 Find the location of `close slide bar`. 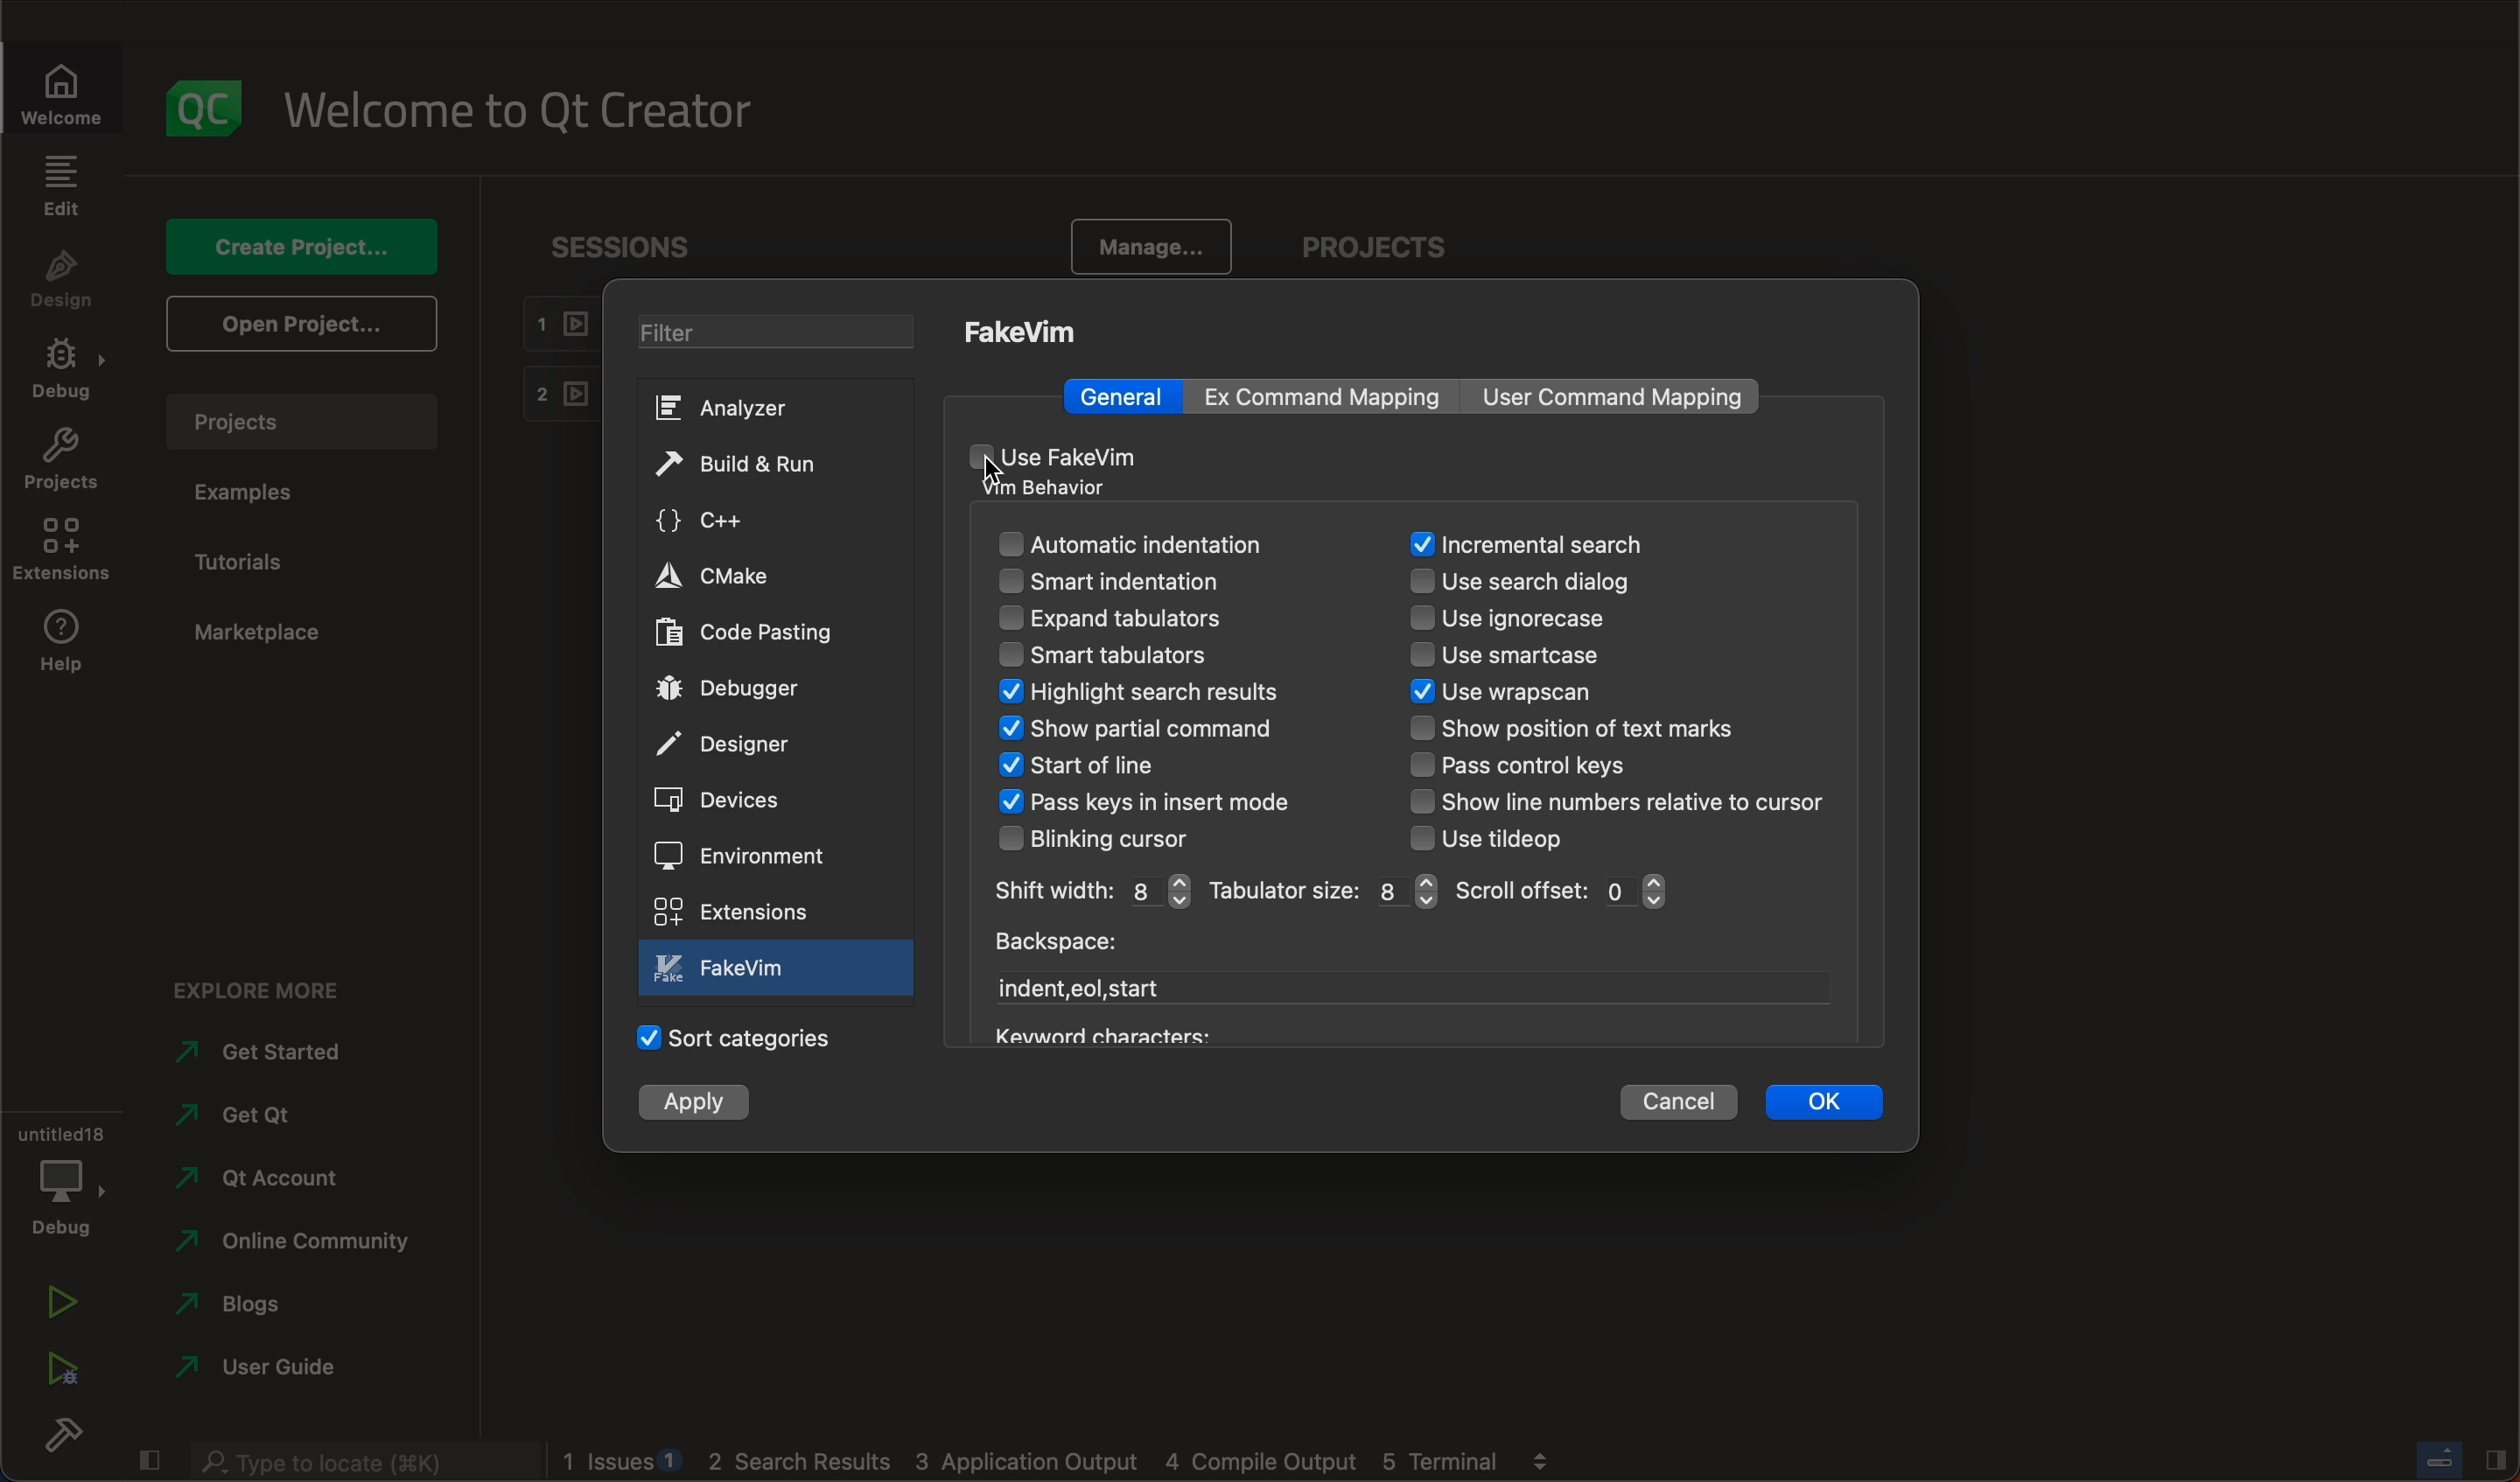

close slide bar is located at coordinates (2465, 1462).